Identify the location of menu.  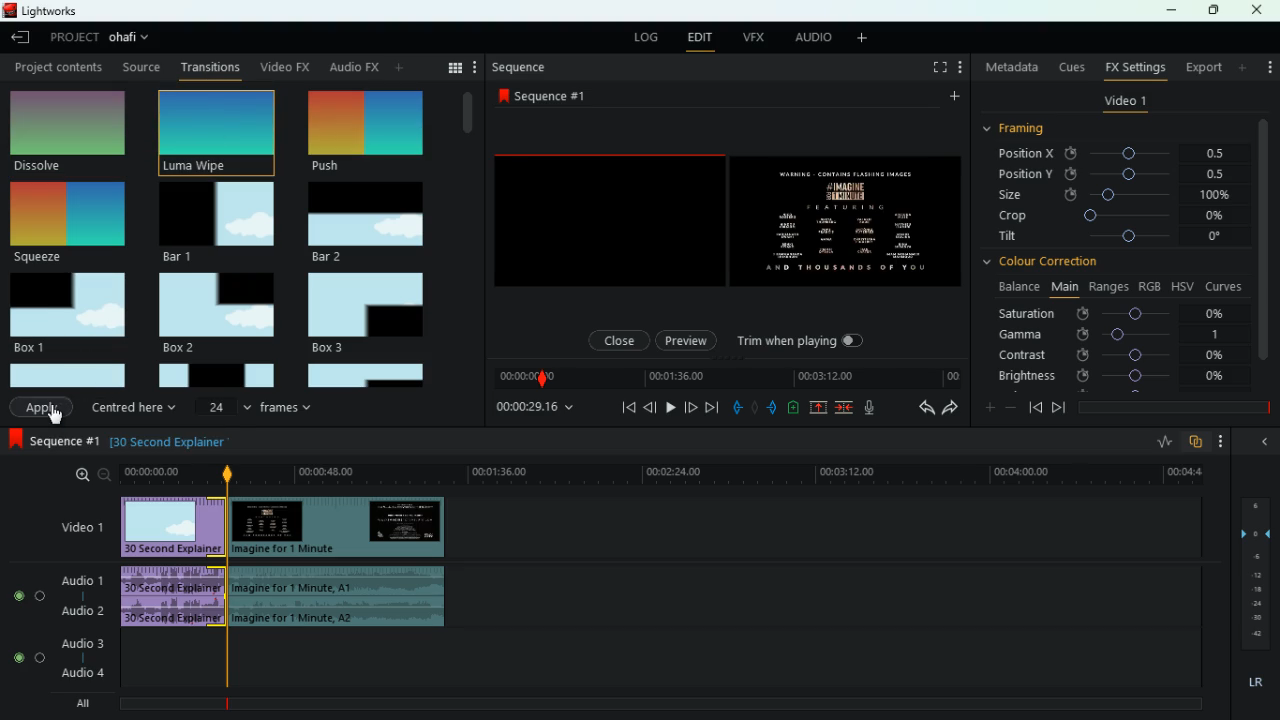
(455, 67).